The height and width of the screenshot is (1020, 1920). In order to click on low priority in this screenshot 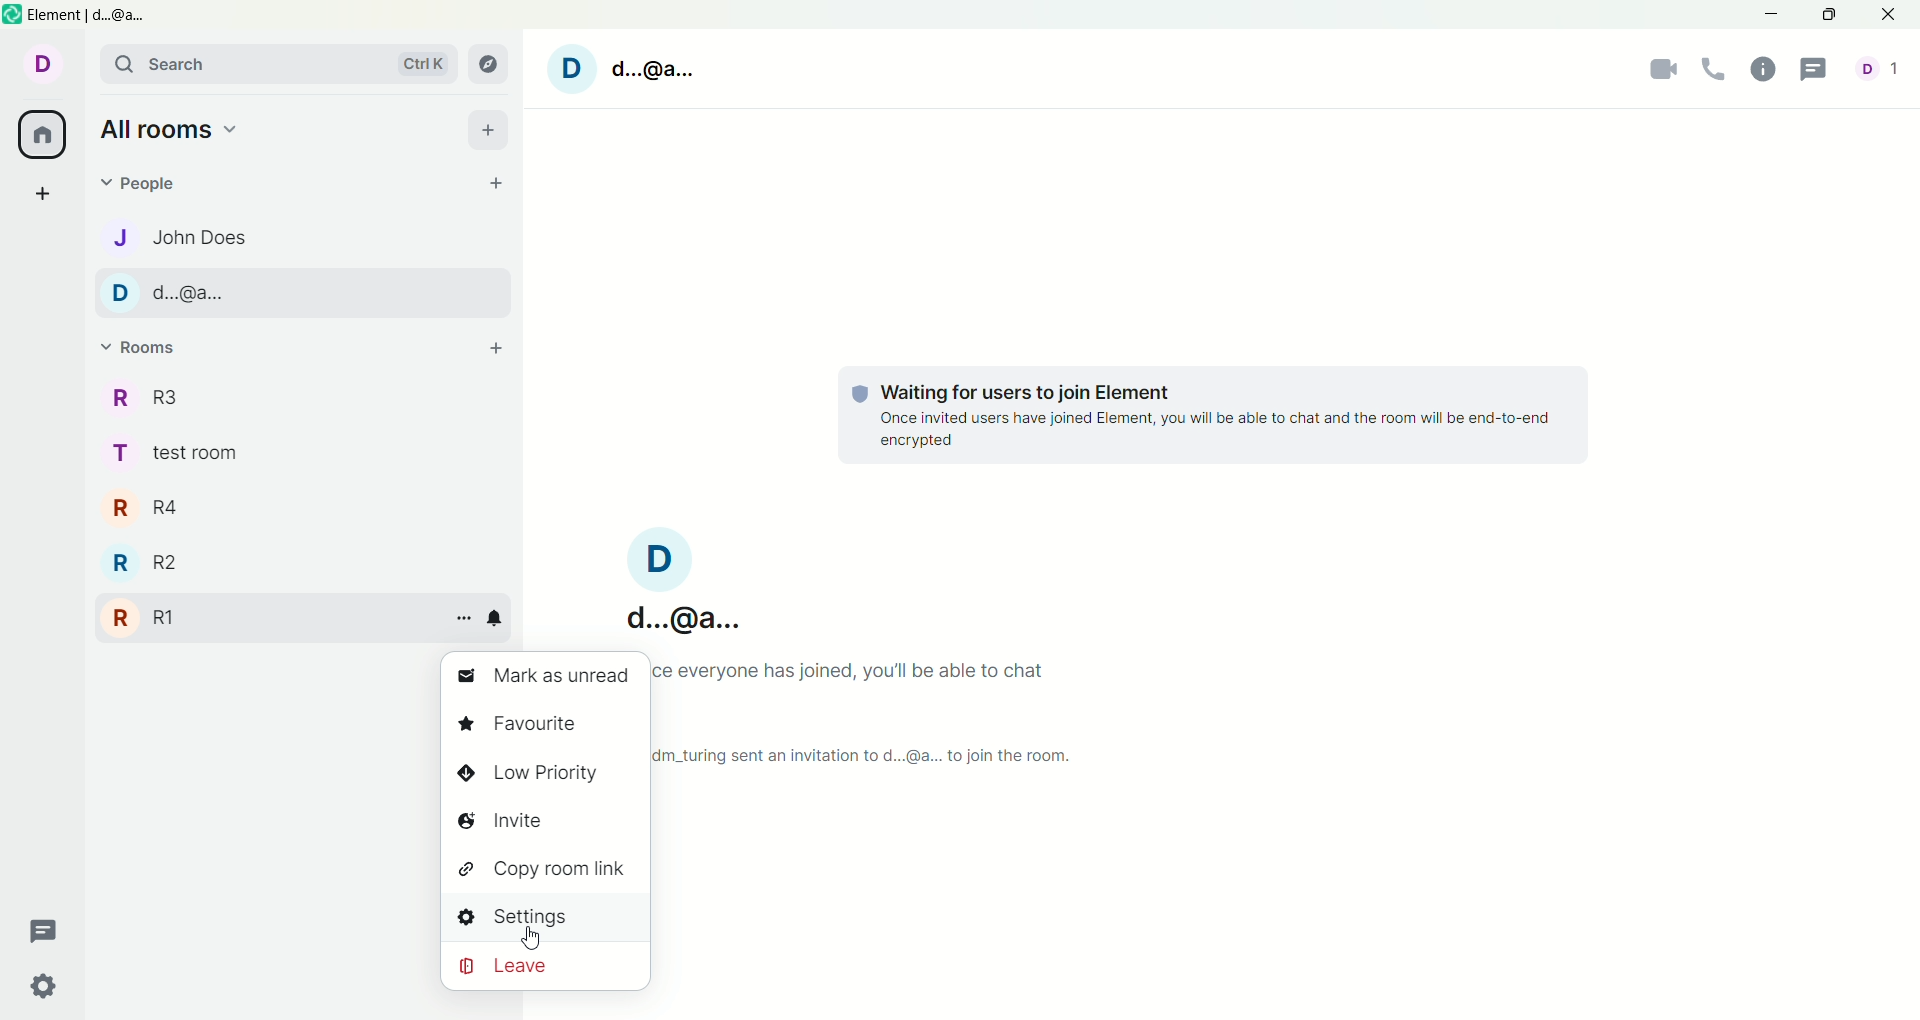, I will do `click(532, 777)`.